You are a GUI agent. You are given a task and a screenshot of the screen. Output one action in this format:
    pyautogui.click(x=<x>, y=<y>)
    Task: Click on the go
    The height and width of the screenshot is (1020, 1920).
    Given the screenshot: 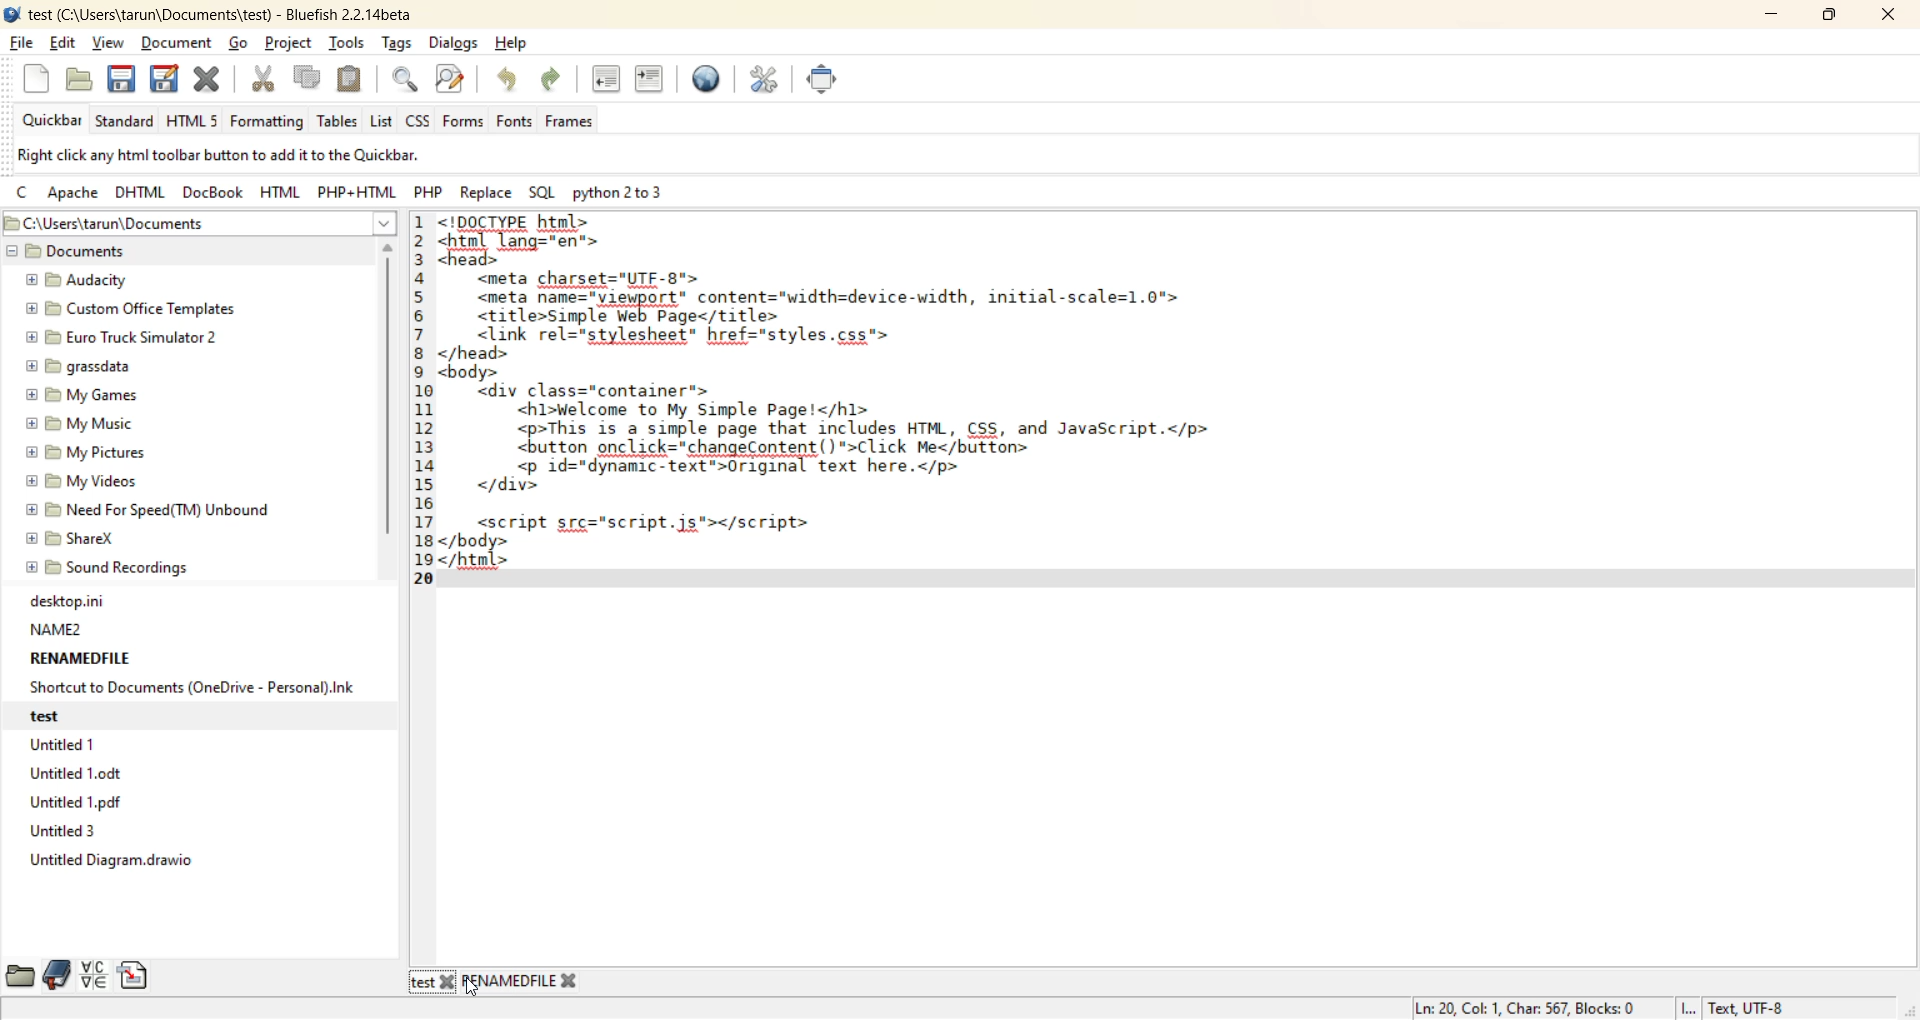 What is the action you would take?
    pyautogui.click(x=243, y=44)
    